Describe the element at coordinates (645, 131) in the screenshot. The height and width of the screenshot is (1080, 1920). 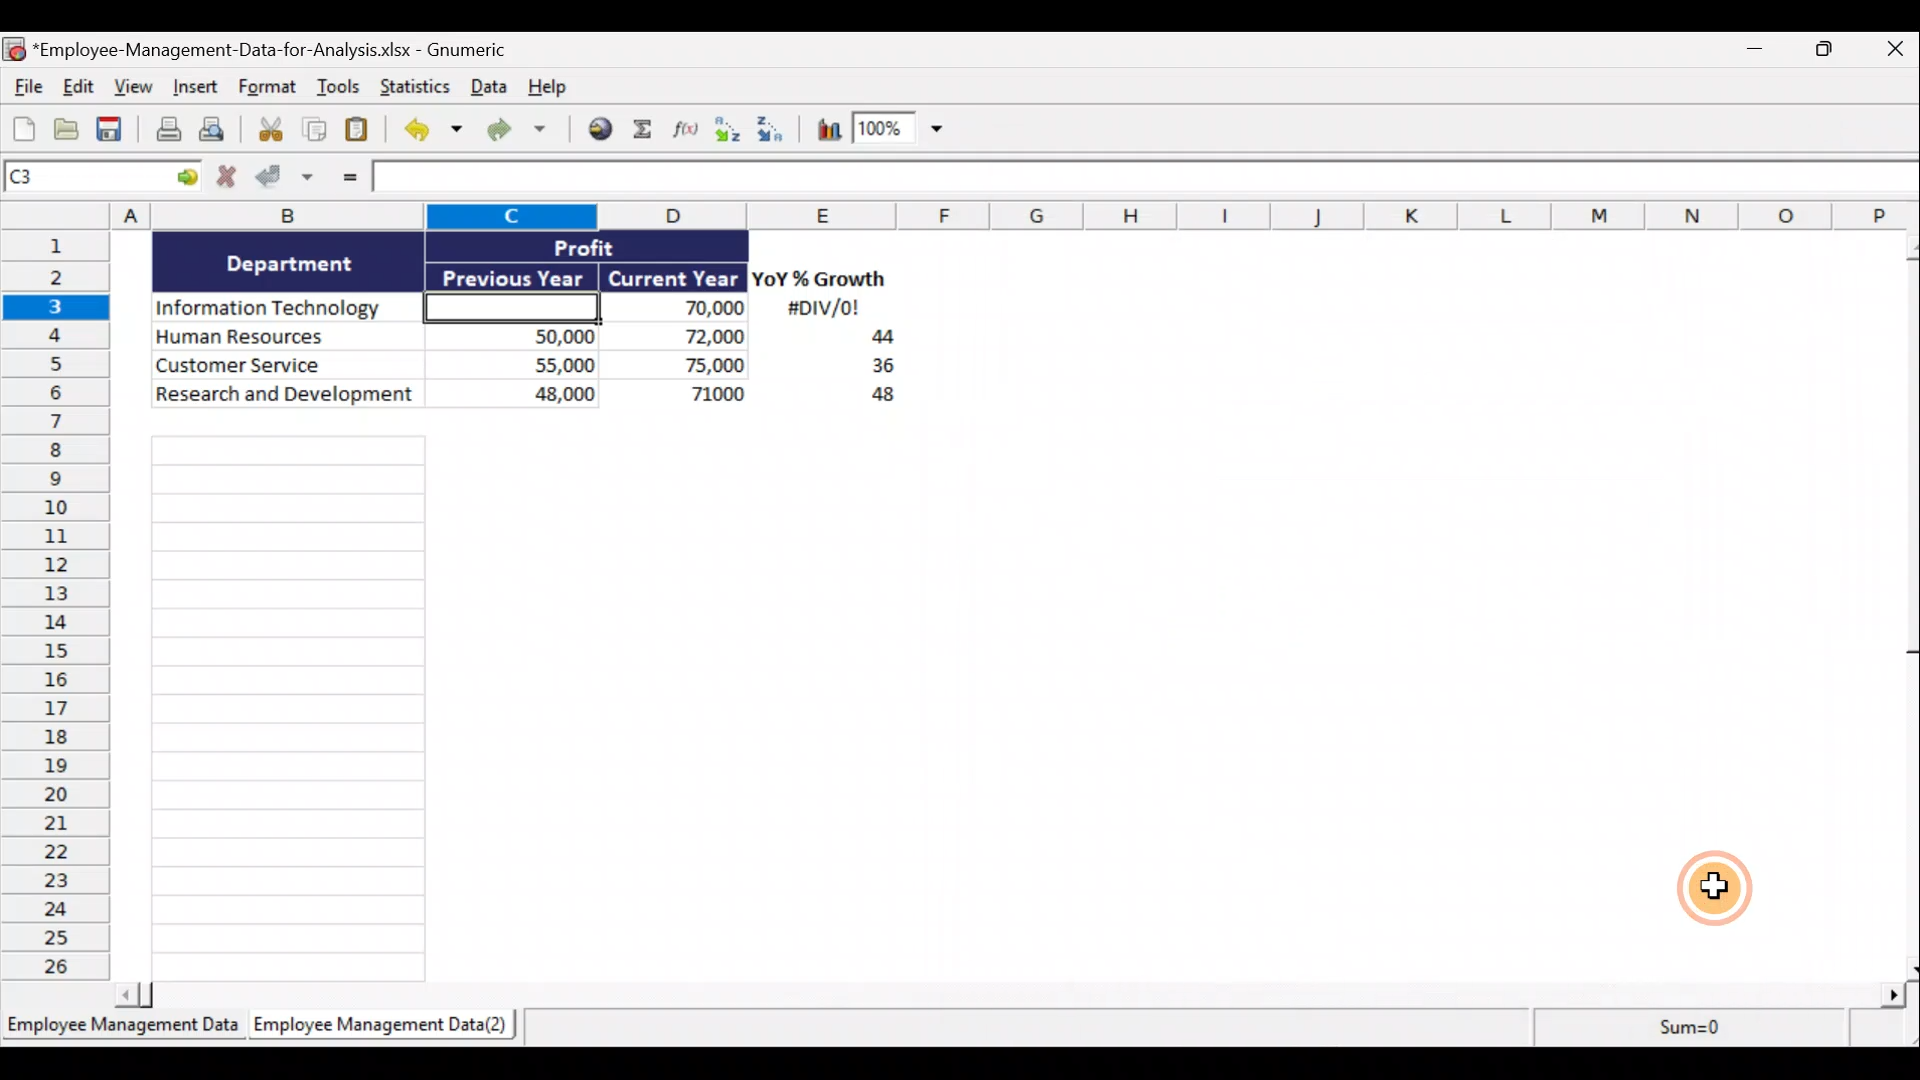
I see `Sum into the current cell` at that location.